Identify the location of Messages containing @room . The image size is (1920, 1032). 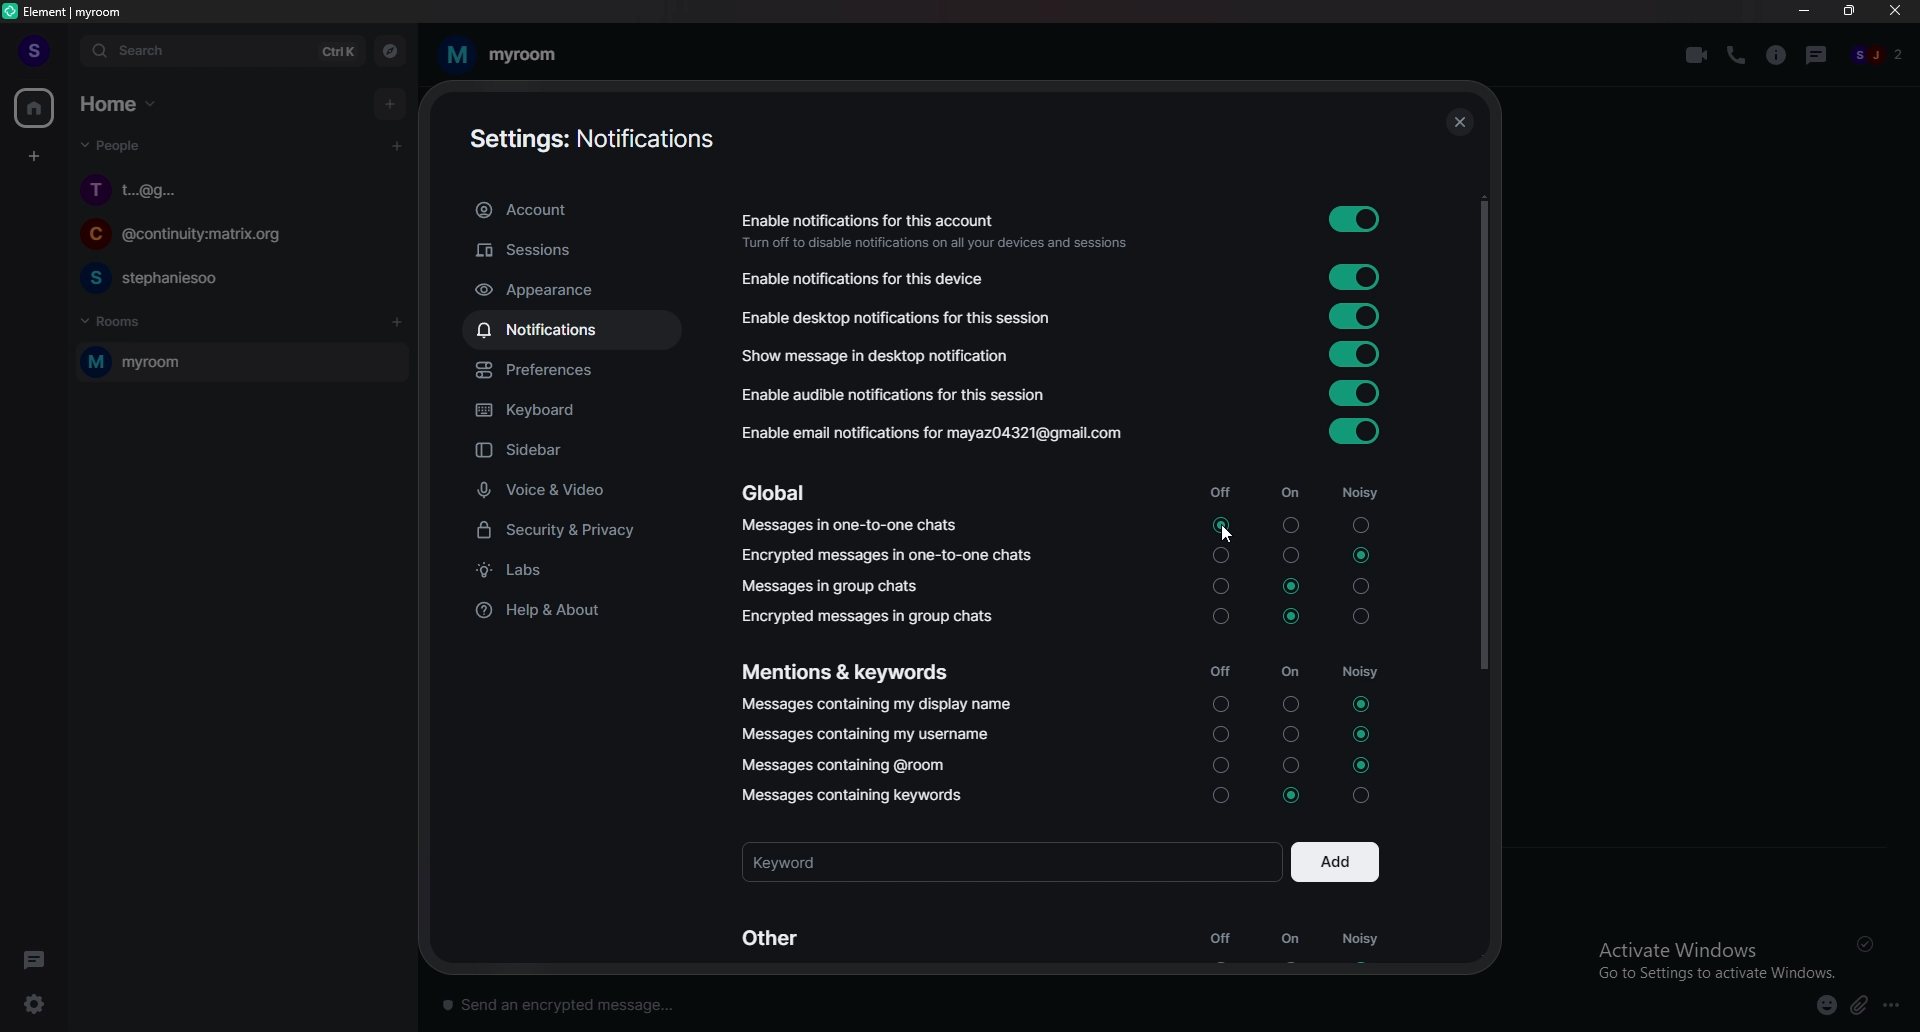
(841, 765).